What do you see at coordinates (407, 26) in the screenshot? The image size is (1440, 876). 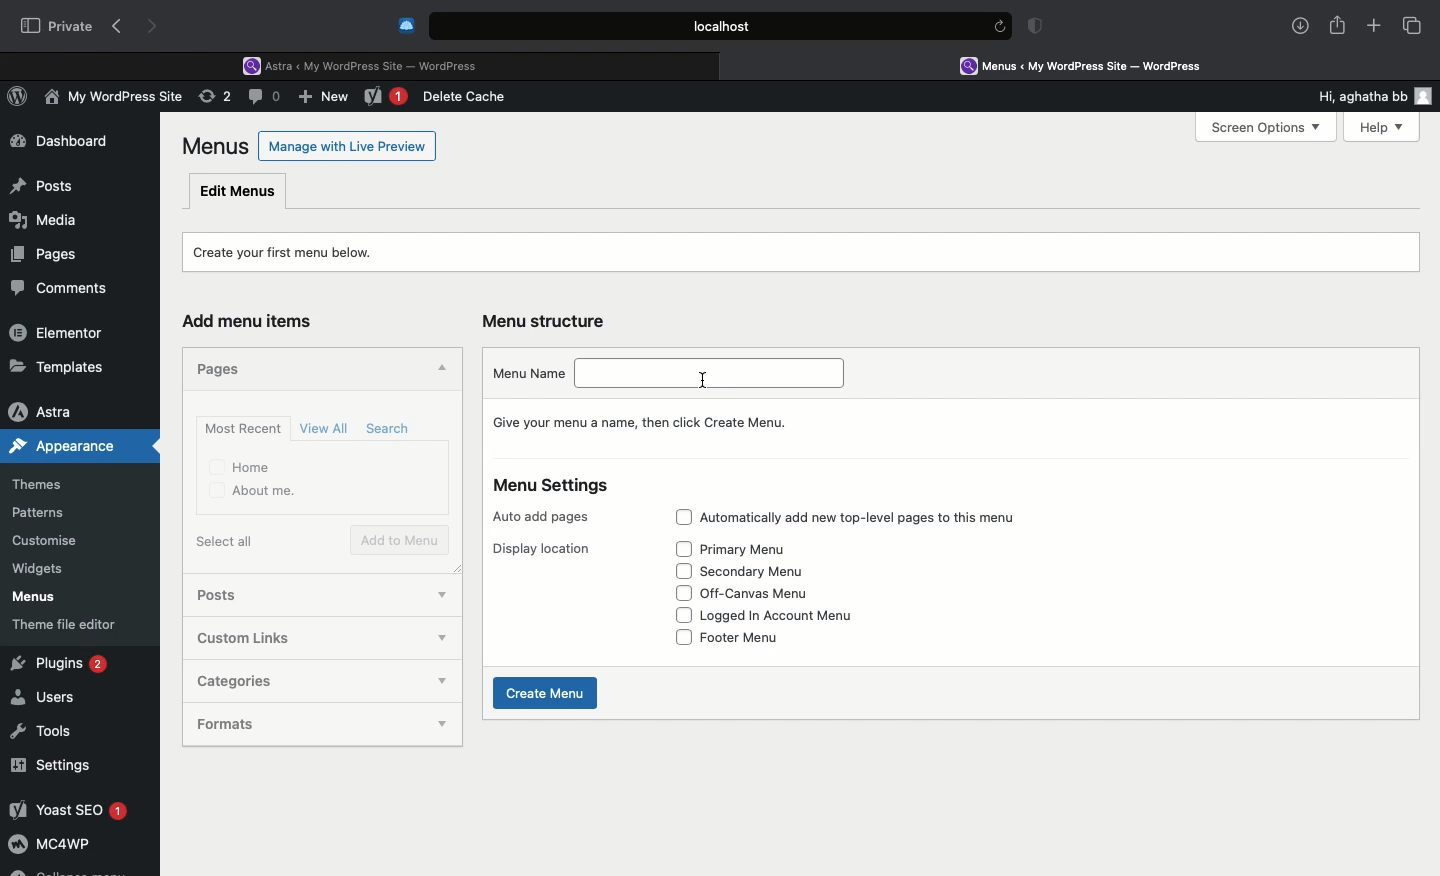 I see `Cold turkey` at bounding box center [407, 26].